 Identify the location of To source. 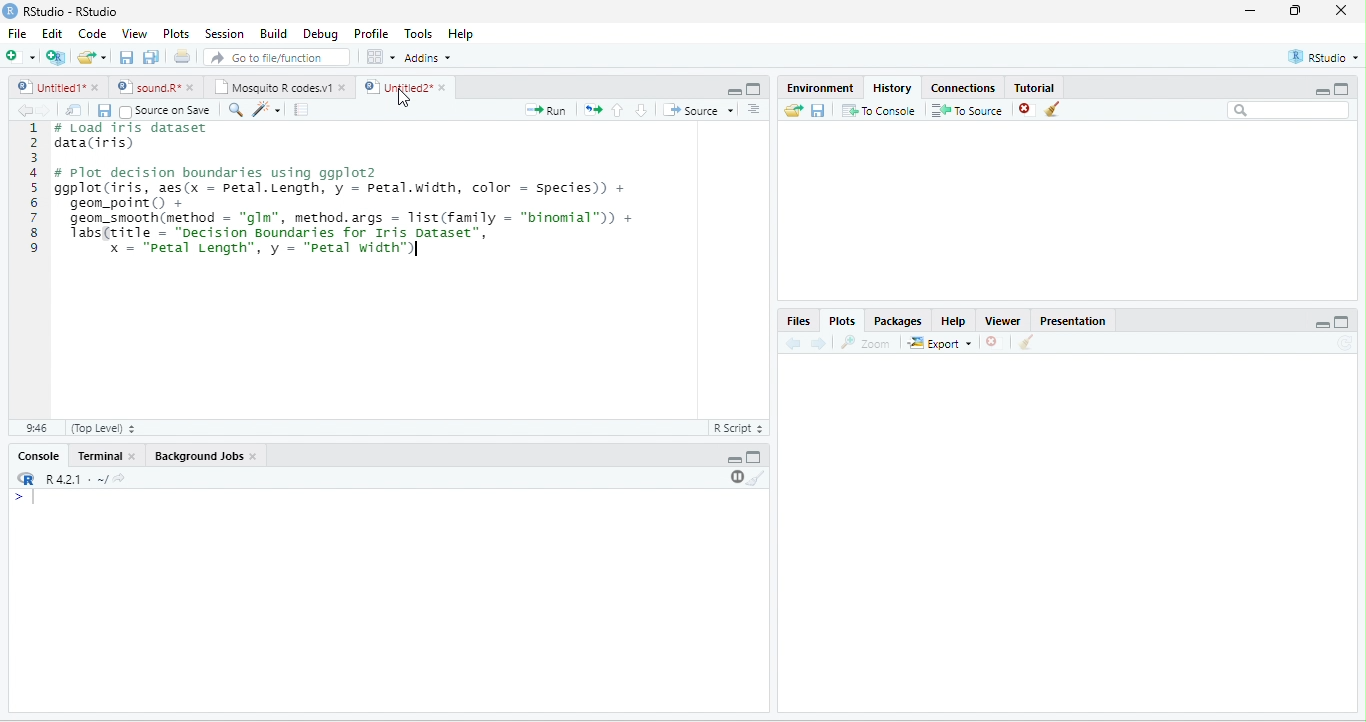
(965, 111).